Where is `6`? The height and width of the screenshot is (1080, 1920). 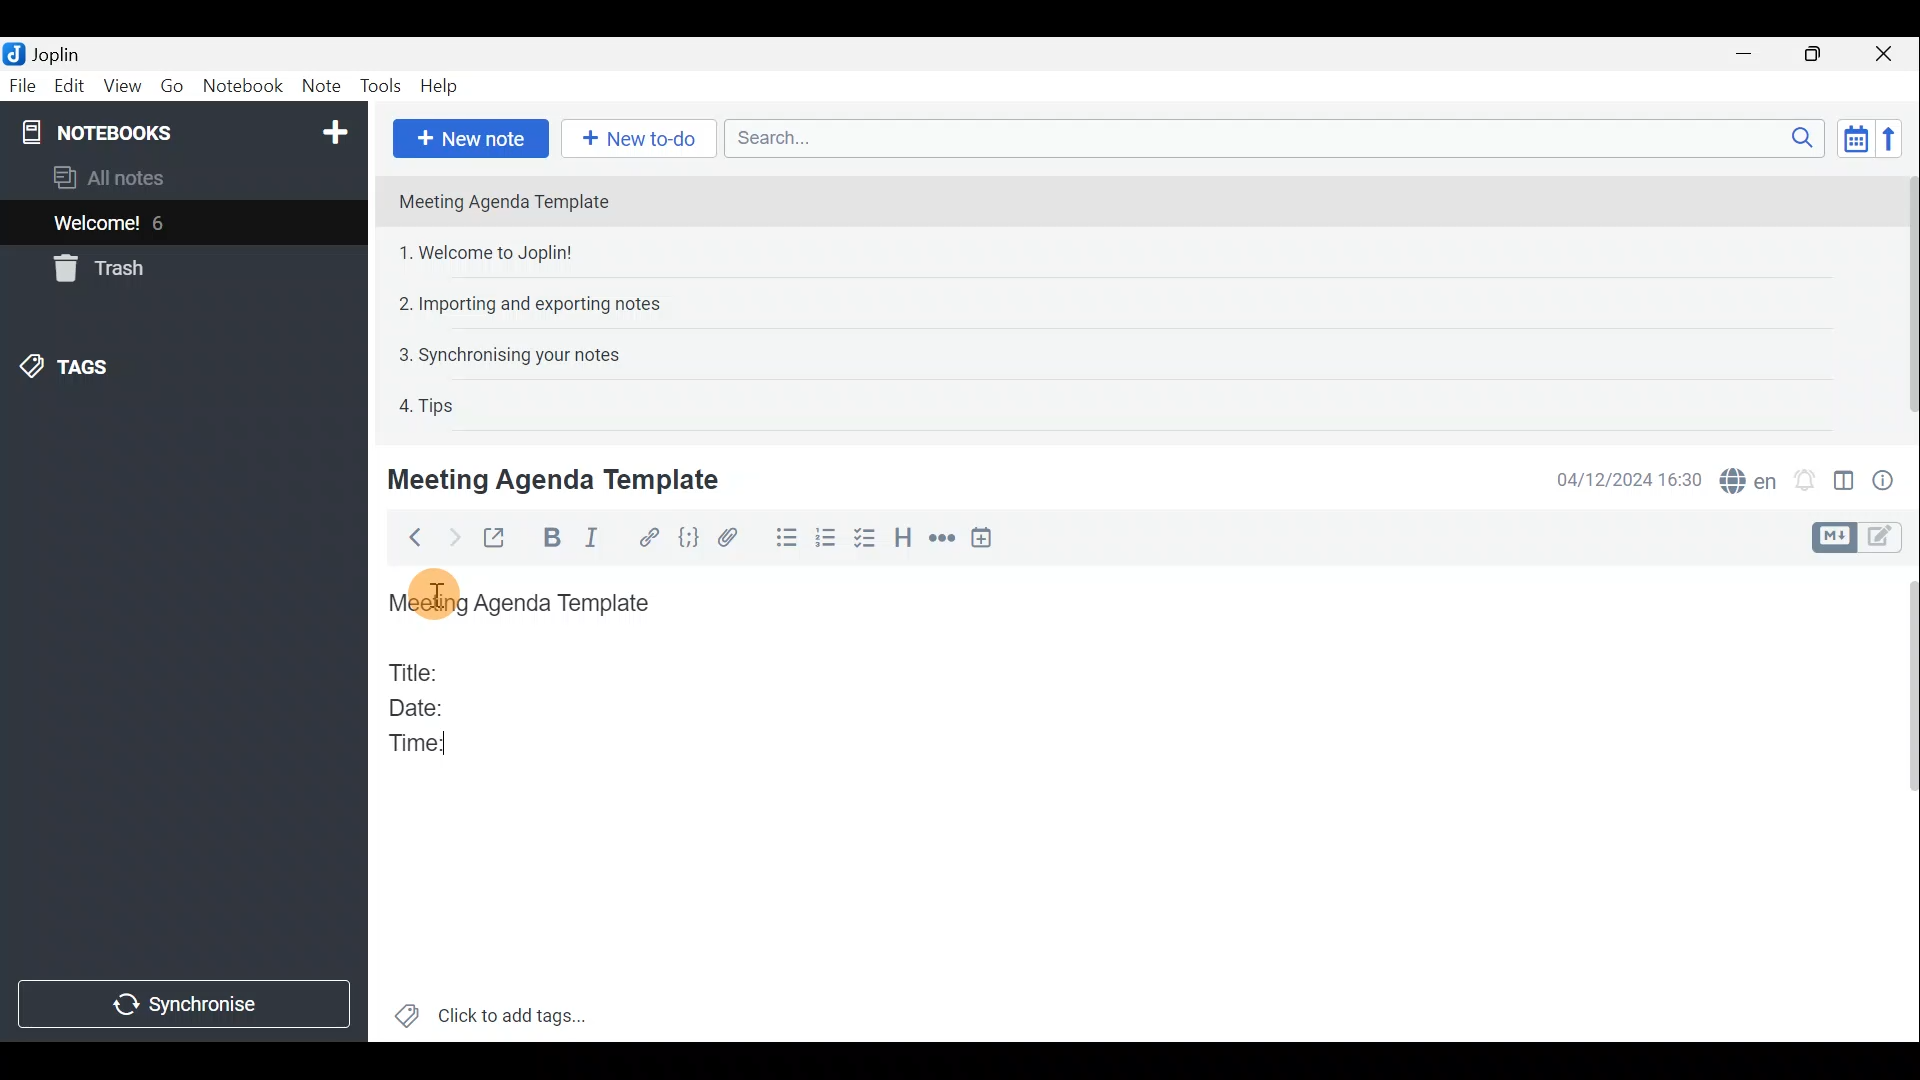 6 is located at coordinates (164, 223).